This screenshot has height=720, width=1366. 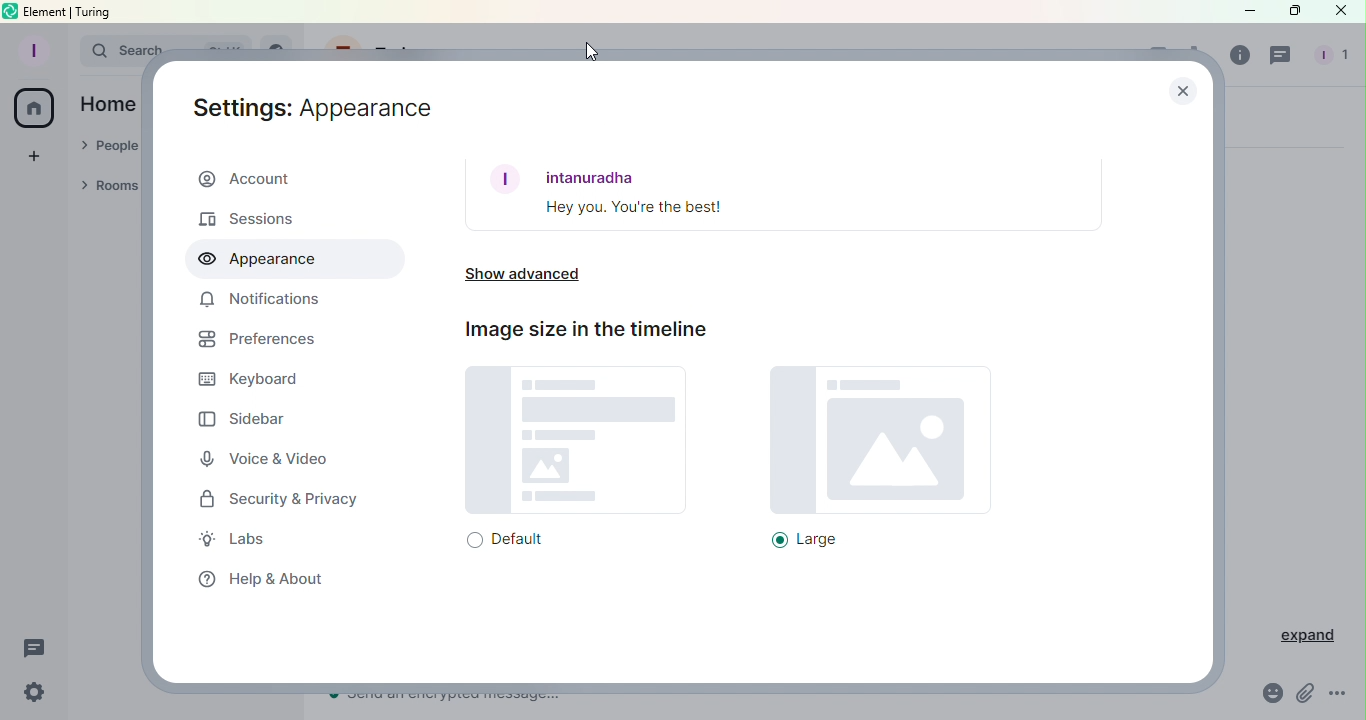 I want to click on element, so click(x=47, y=12).